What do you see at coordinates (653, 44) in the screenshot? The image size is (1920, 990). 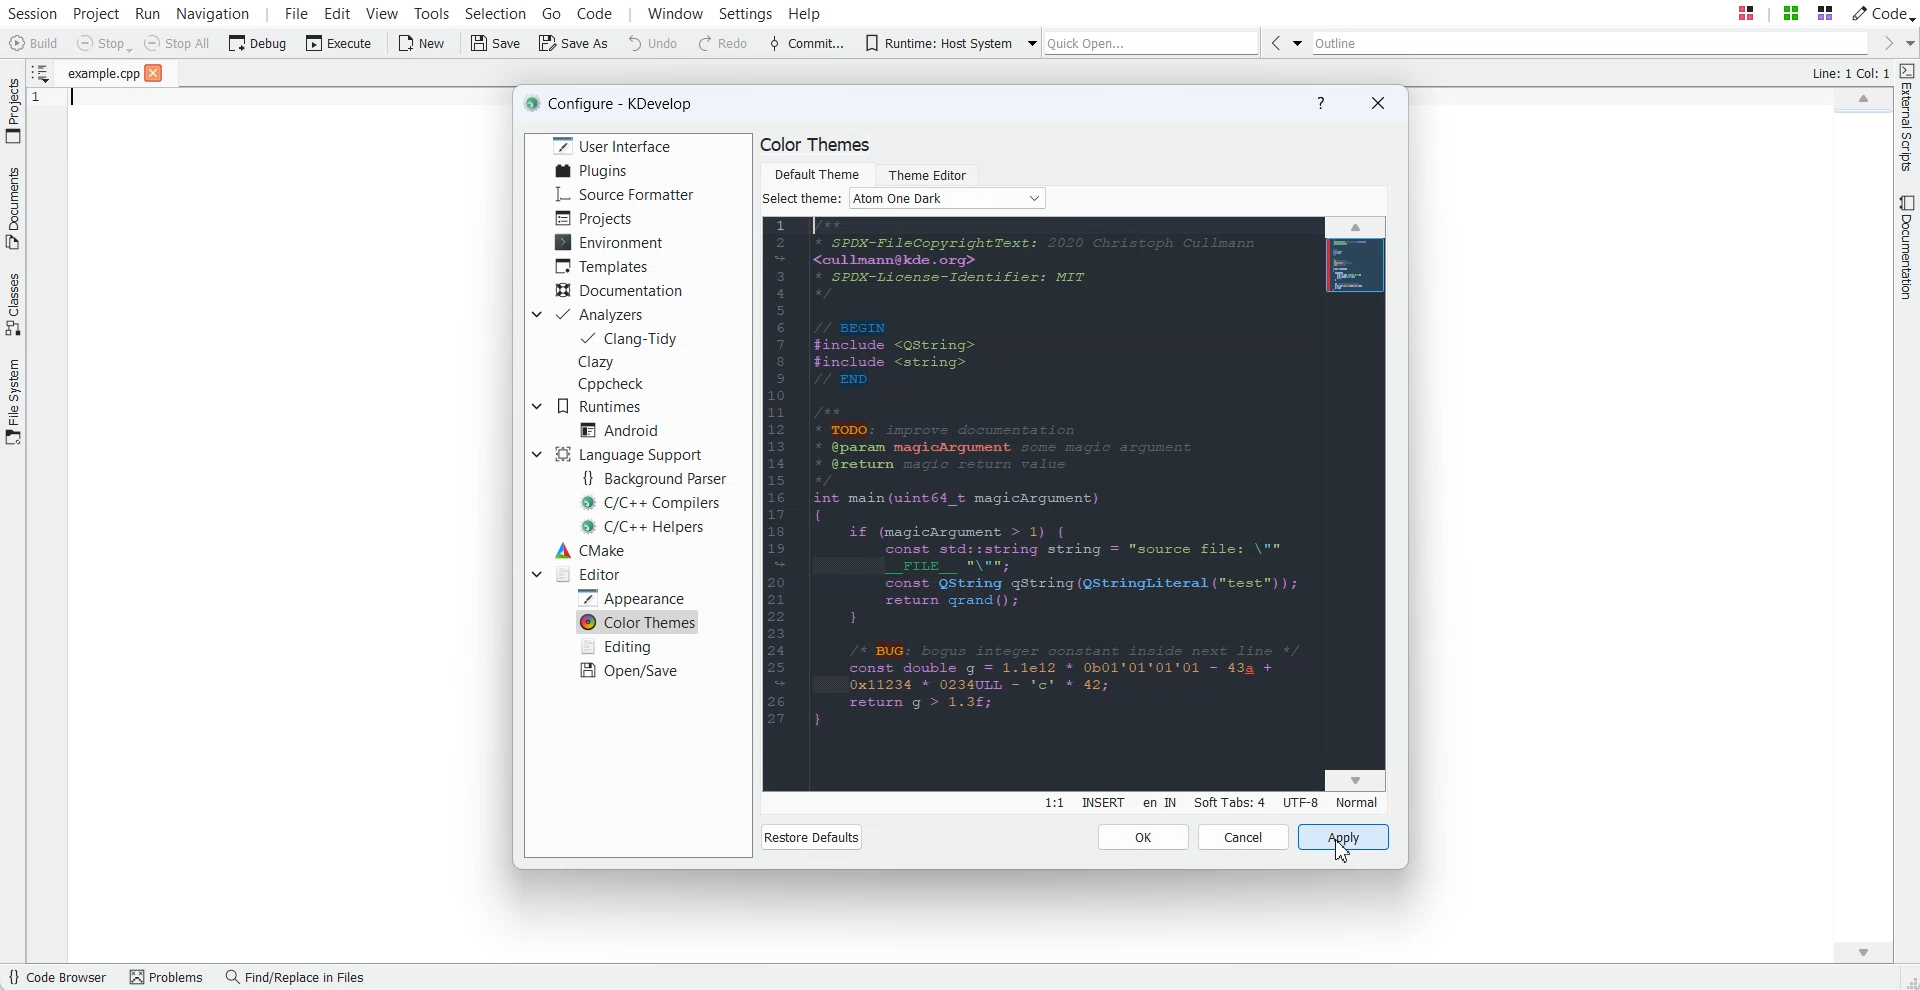 I see `Undo` at bounding box center [653, 44].